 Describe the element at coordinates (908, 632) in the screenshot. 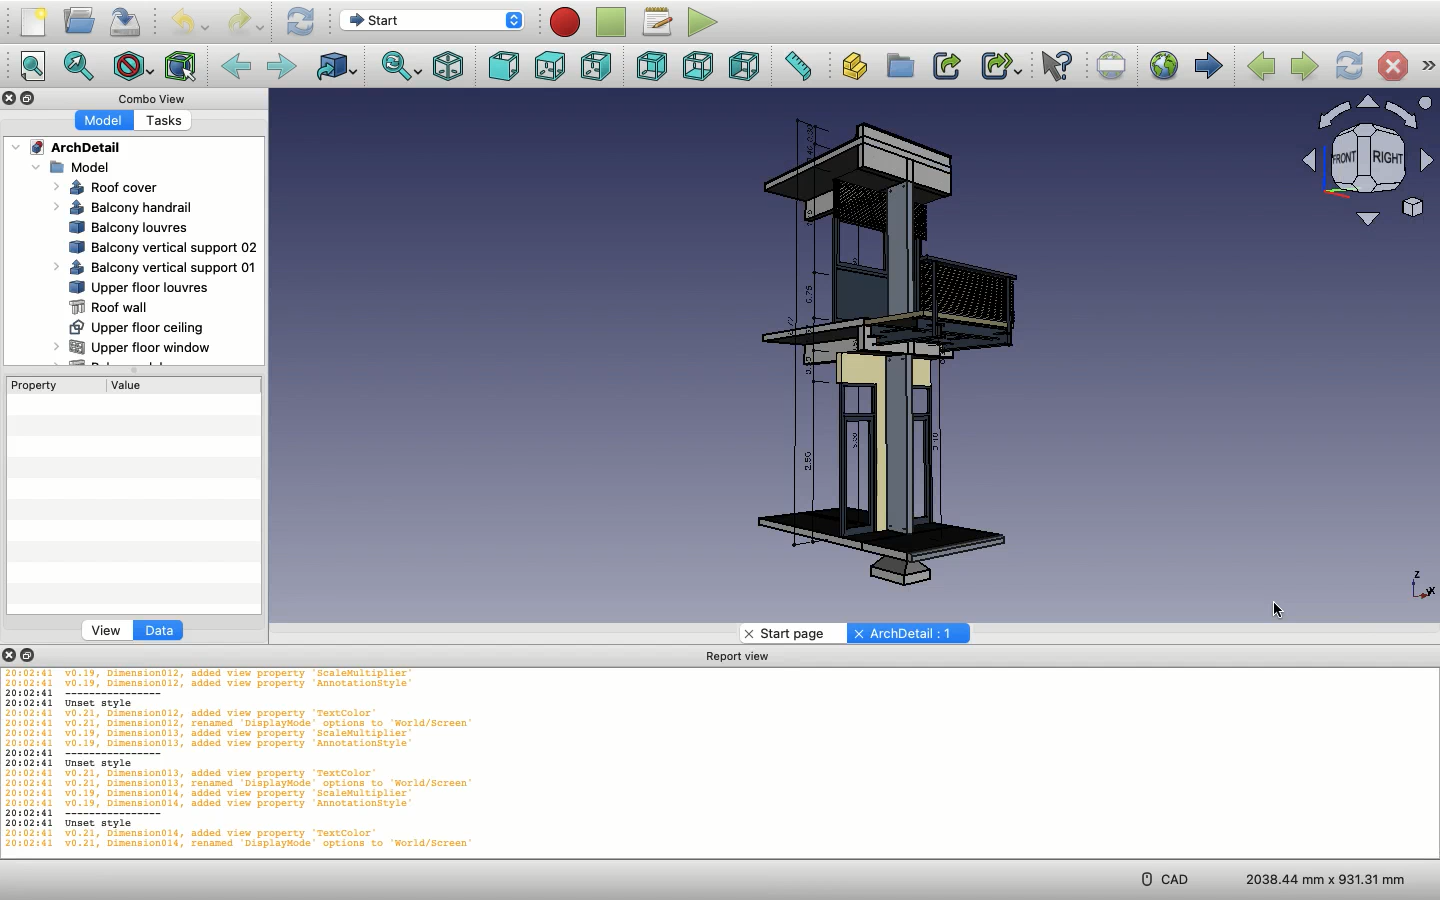

I see `ArchDetail:1` at that location.